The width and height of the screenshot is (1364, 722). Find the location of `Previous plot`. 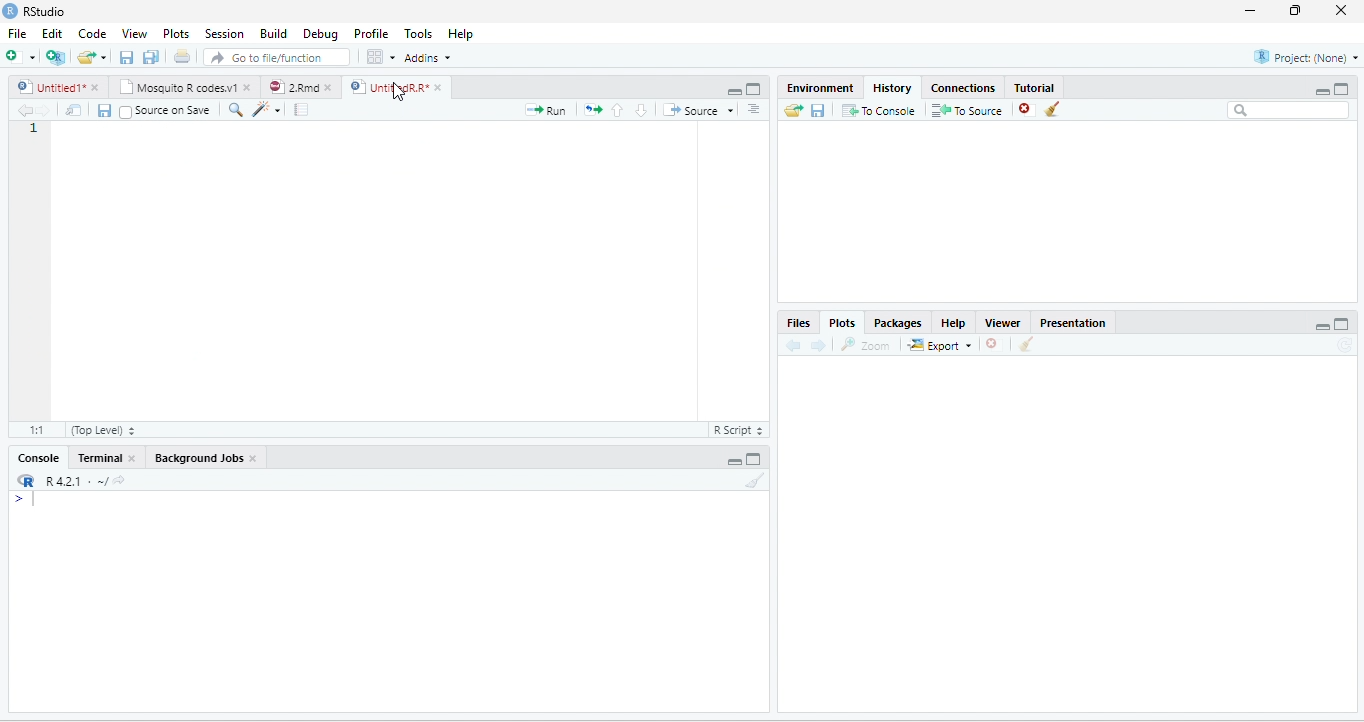

Previous plot is located at coordinates (794, 345).